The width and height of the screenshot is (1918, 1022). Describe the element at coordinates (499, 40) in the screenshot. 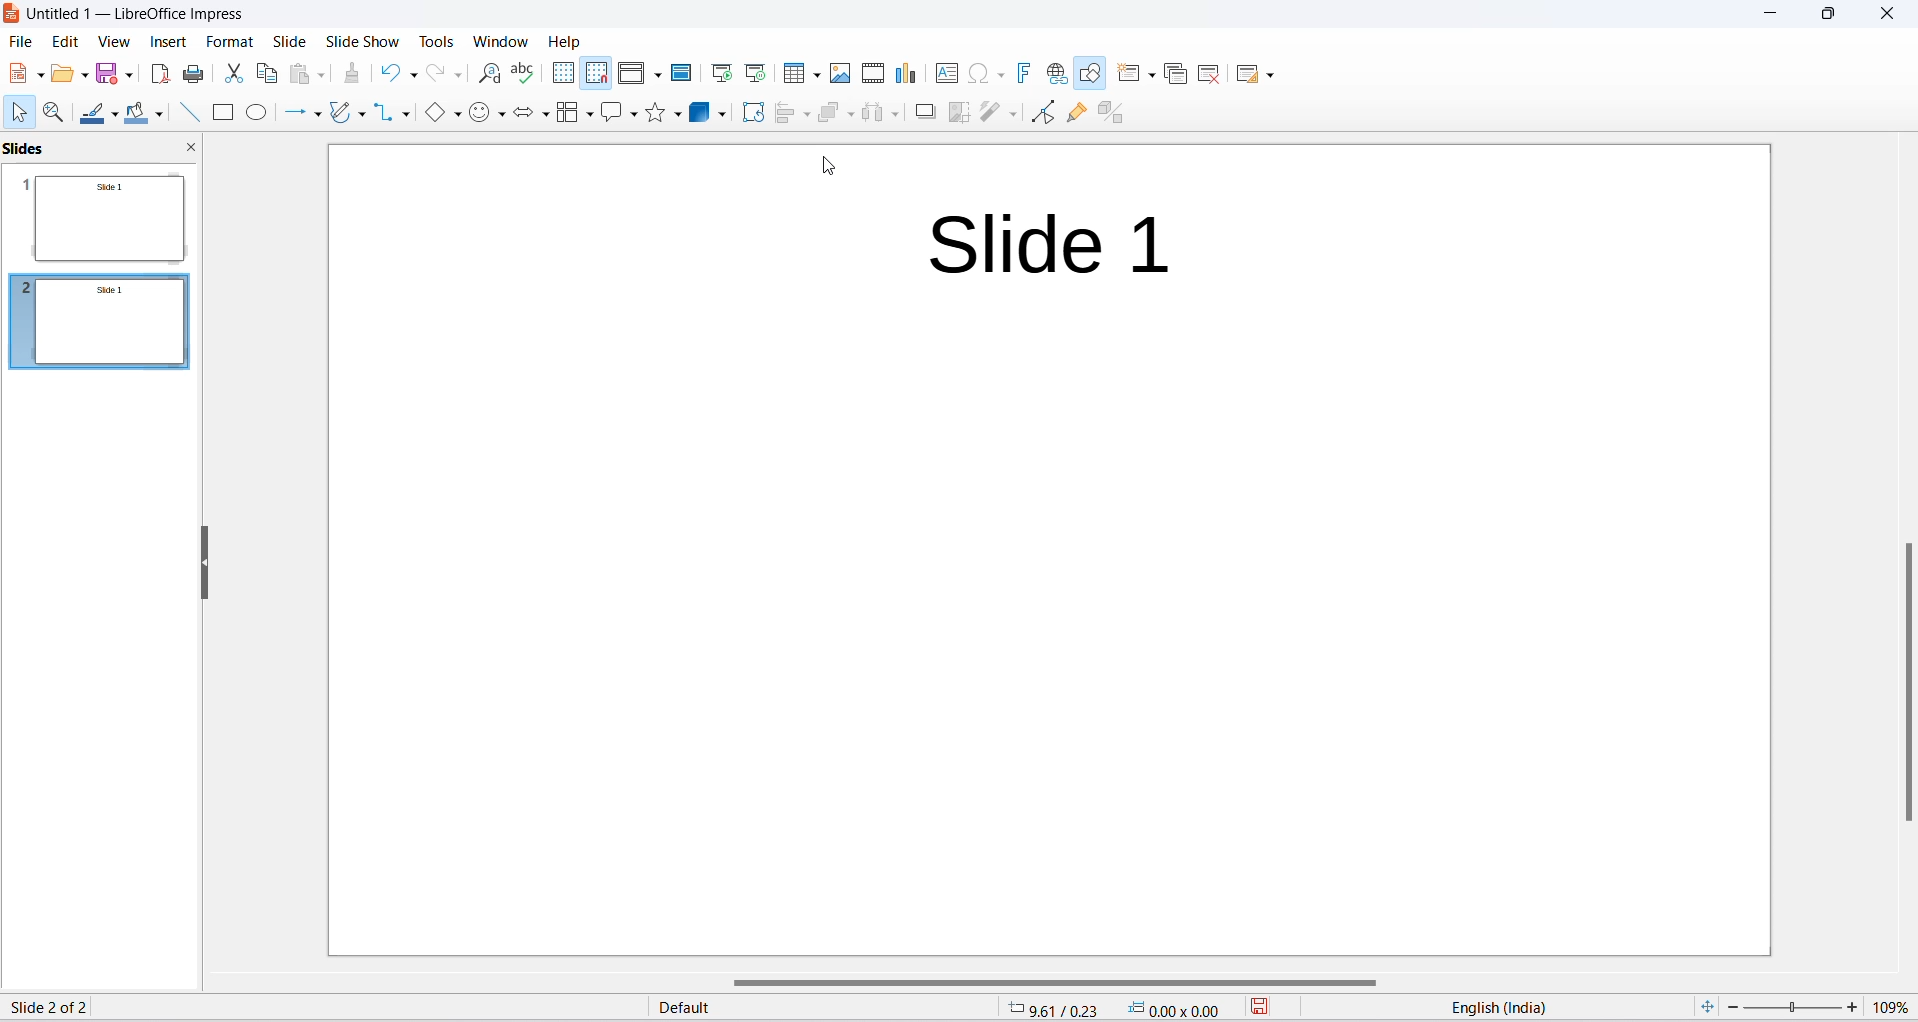

I see `window` at that location.